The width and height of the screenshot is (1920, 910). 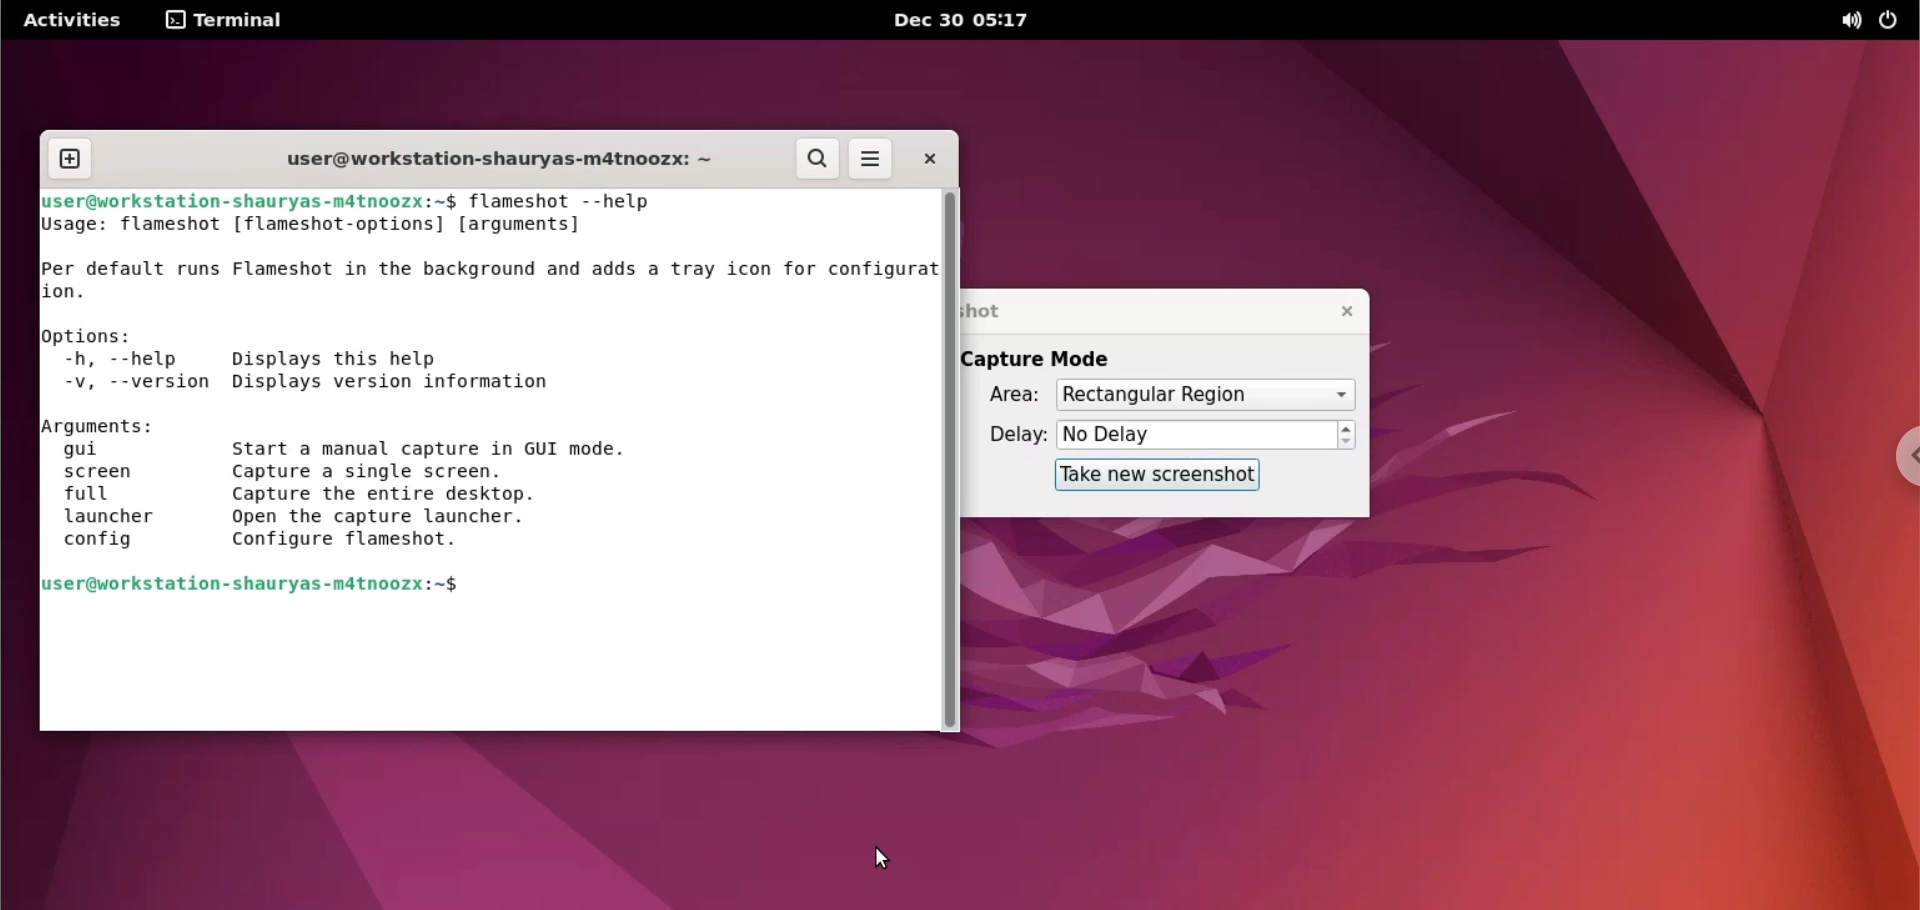 What do you see at coordinates (1010, 438) in the screenshot?
I see `delay:` at bounding box center [1010, 438].